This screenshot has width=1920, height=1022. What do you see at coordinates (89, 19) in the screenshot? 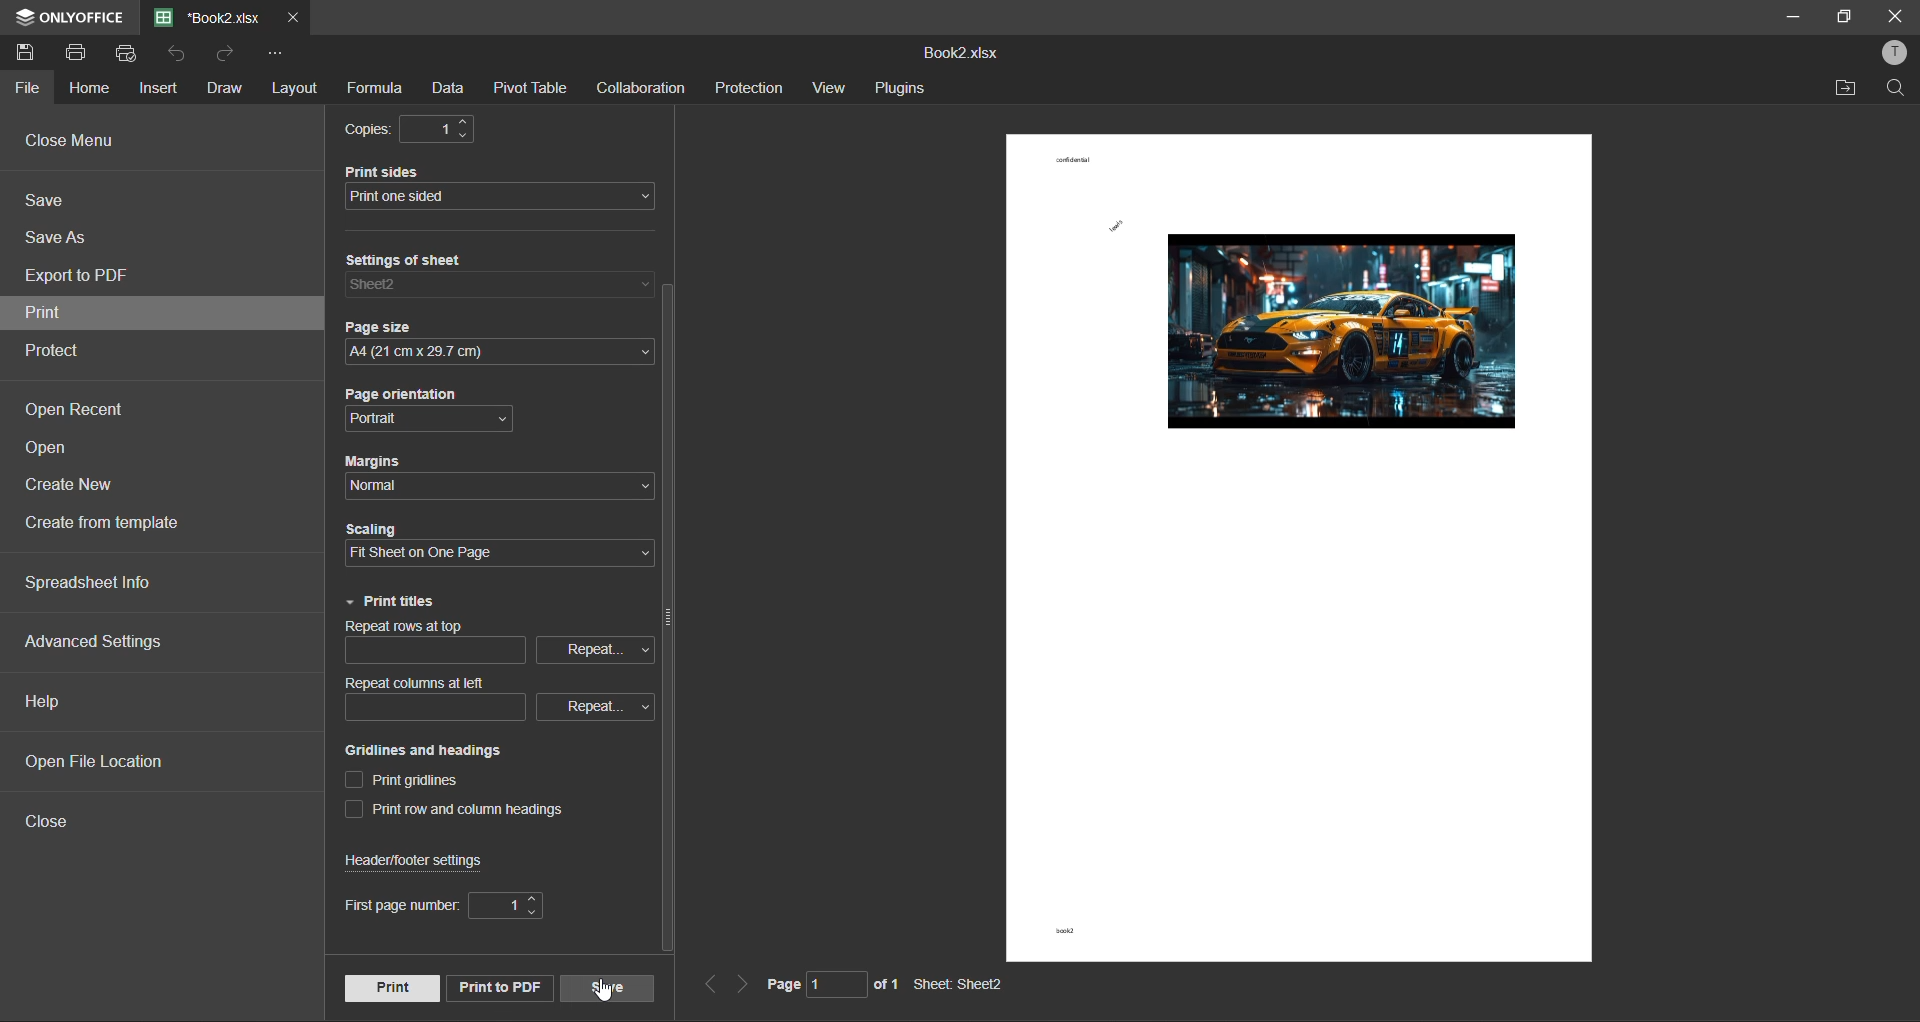
I see `ONLYOFFICE` at bounding box center [89, 19].